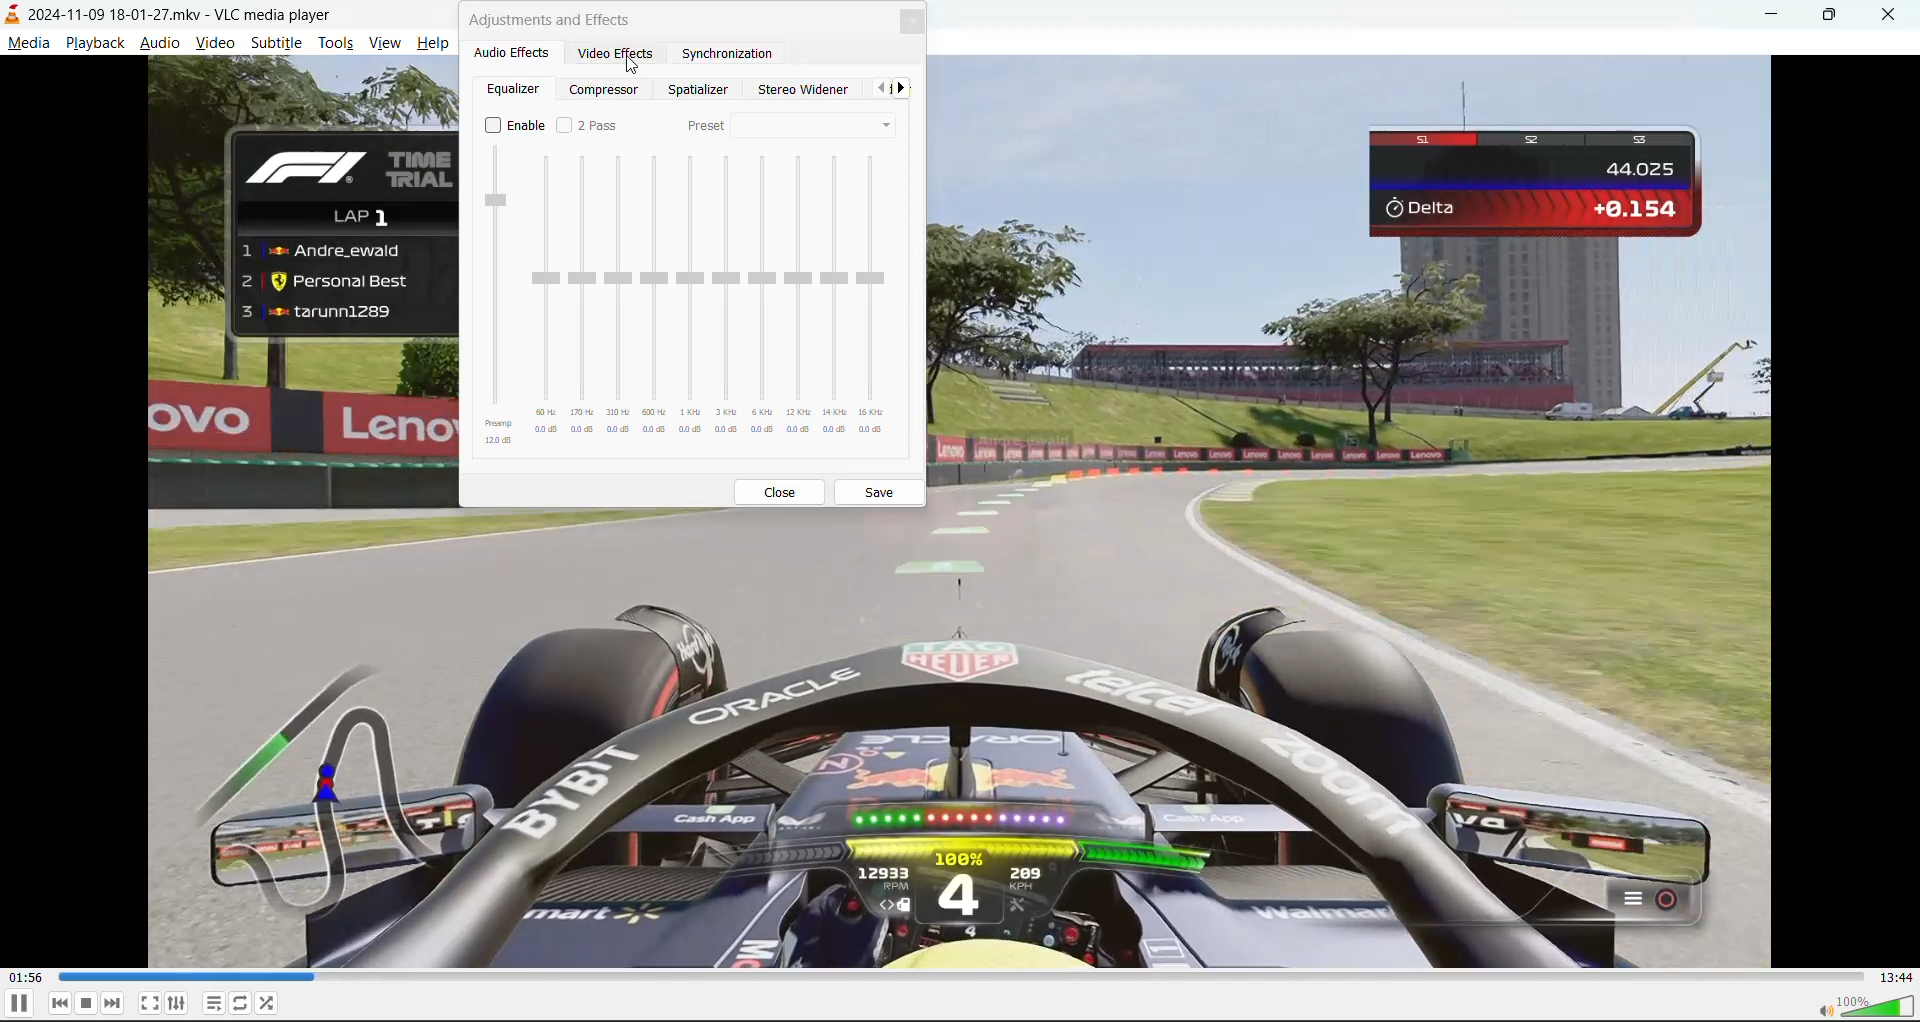 The image size is (1920, 1022). What do you see at coordinates (607, 51) in the screenshot?
I see `video effects` at bounding box center [607, 51].